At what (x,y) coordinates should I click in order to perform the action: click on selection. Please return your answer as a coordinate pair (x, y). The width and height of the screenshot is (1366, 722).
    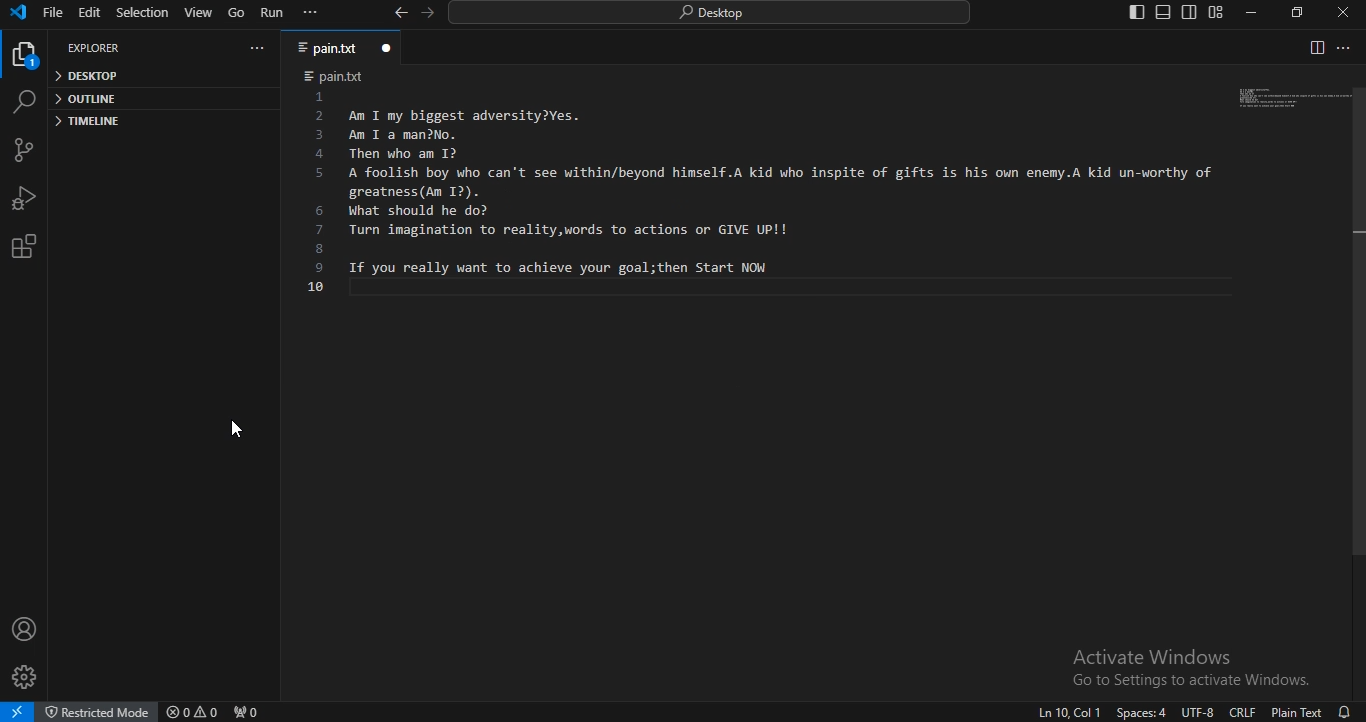
    Looking at the image, I should click on (142, 14).